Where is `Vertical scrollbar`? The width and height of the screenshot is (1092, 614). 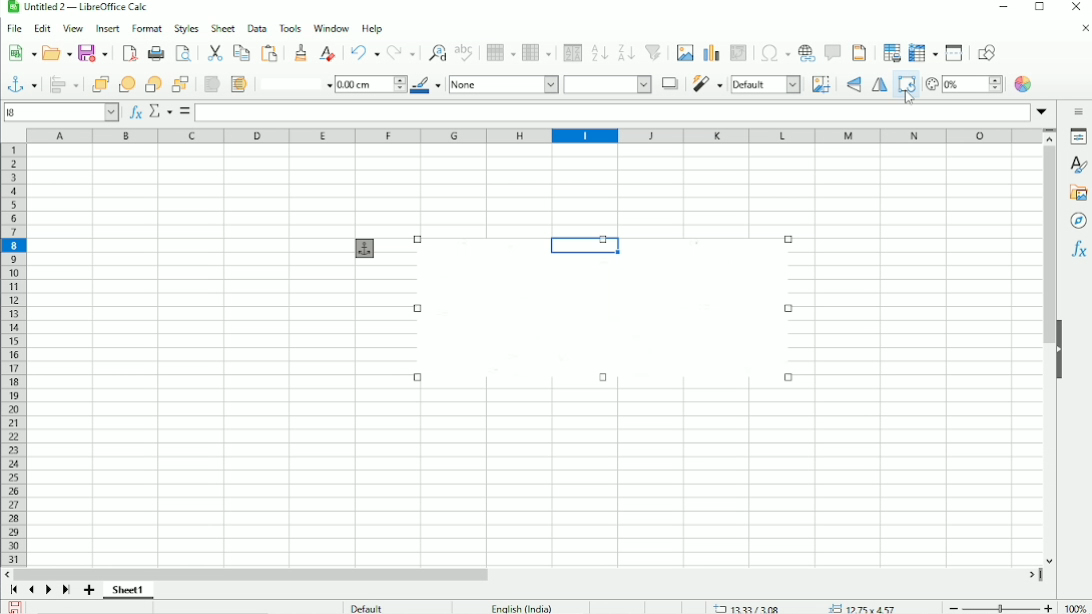 Vertical scrollbar is located at coordinates (1050, 237).